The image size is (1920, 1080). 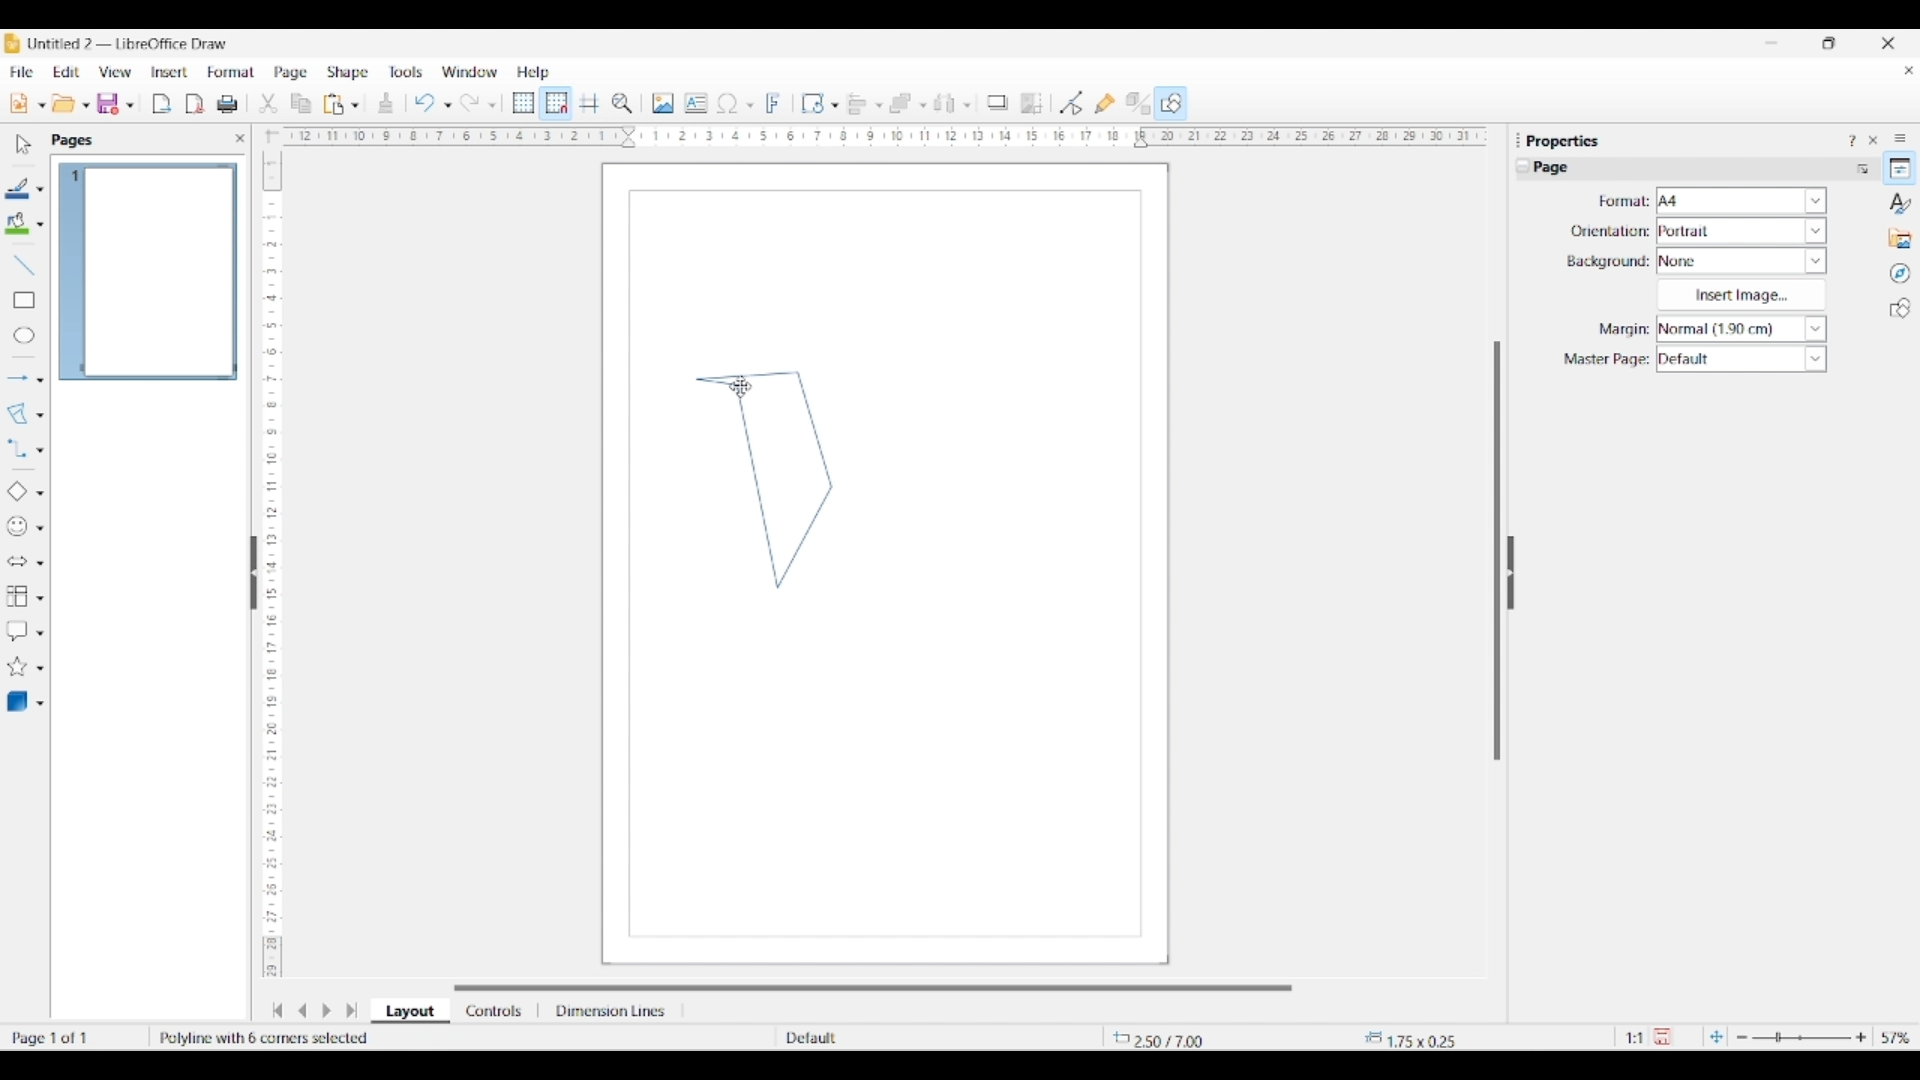 I want to click on Help about this sidebar, so click(x=1851, y=140).